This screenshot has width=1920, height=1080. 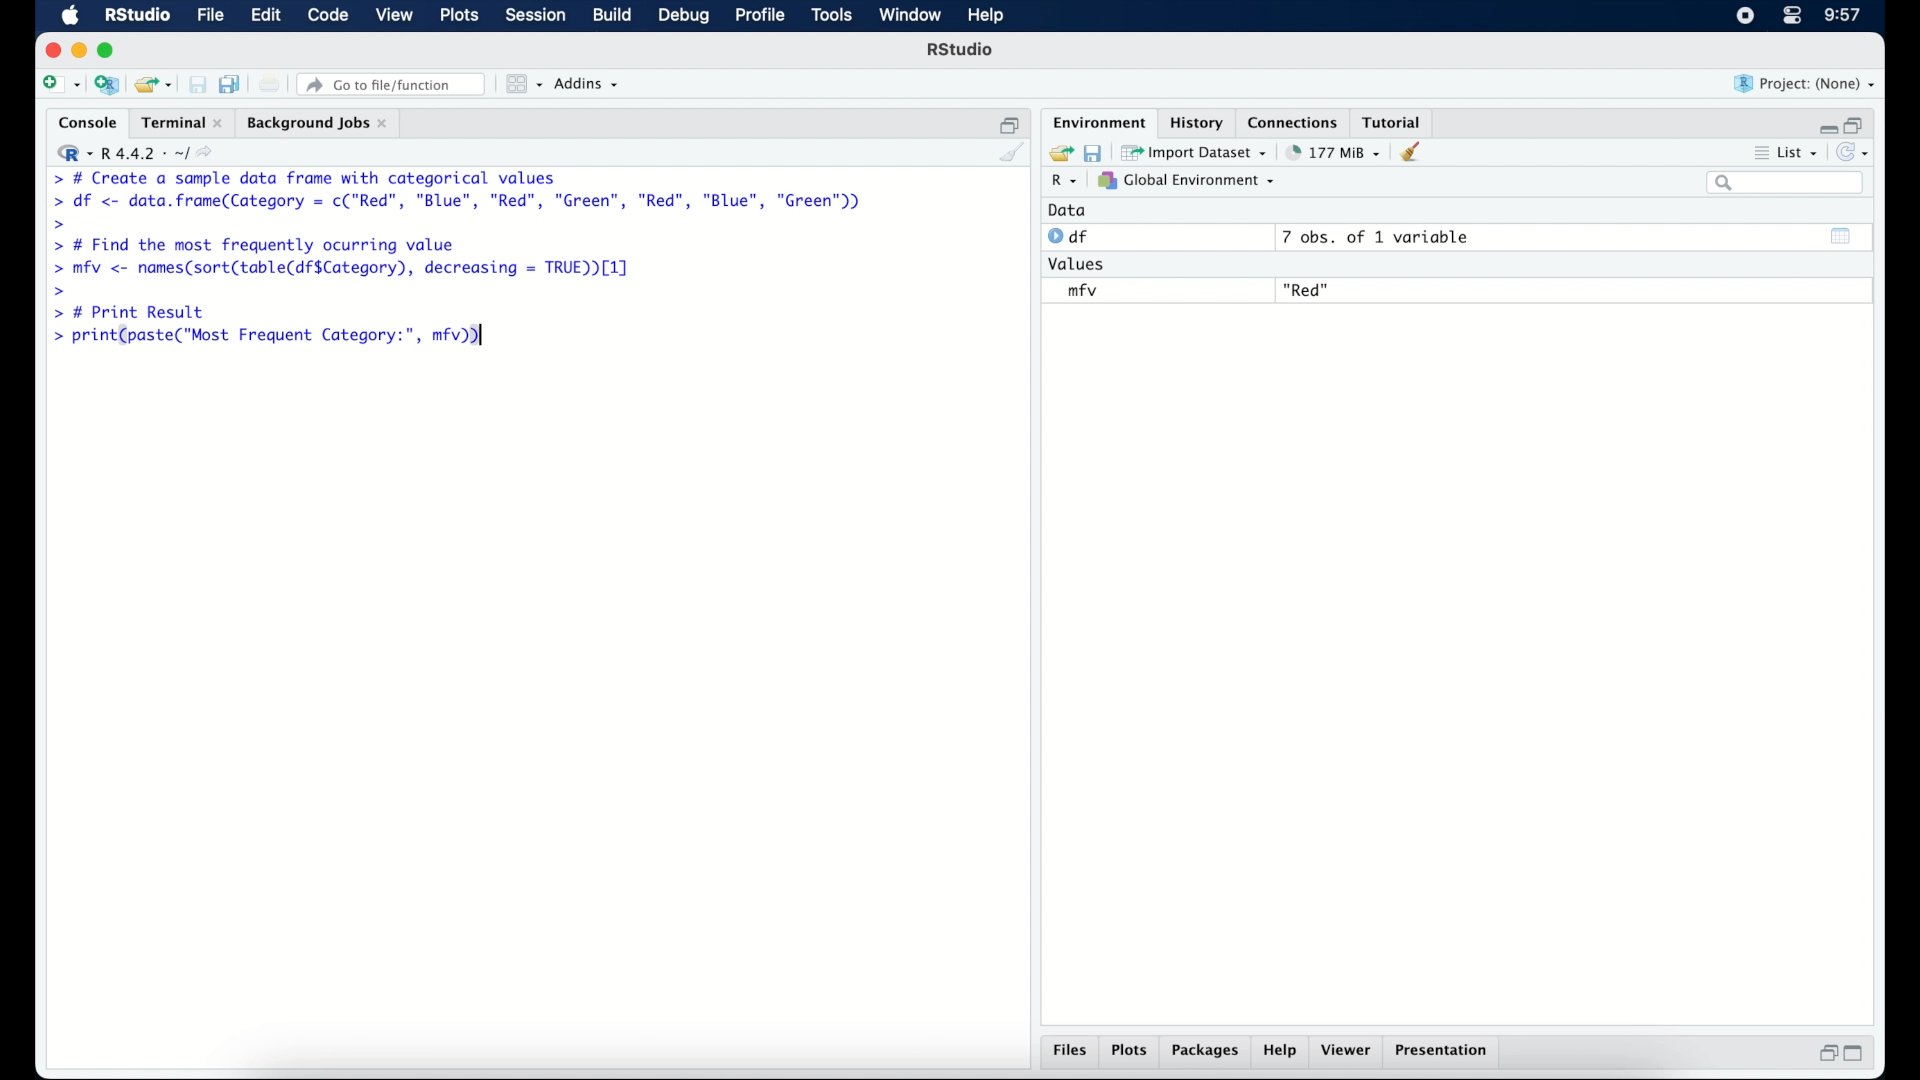 I want to click on maximize, so click(x=109, y=52).